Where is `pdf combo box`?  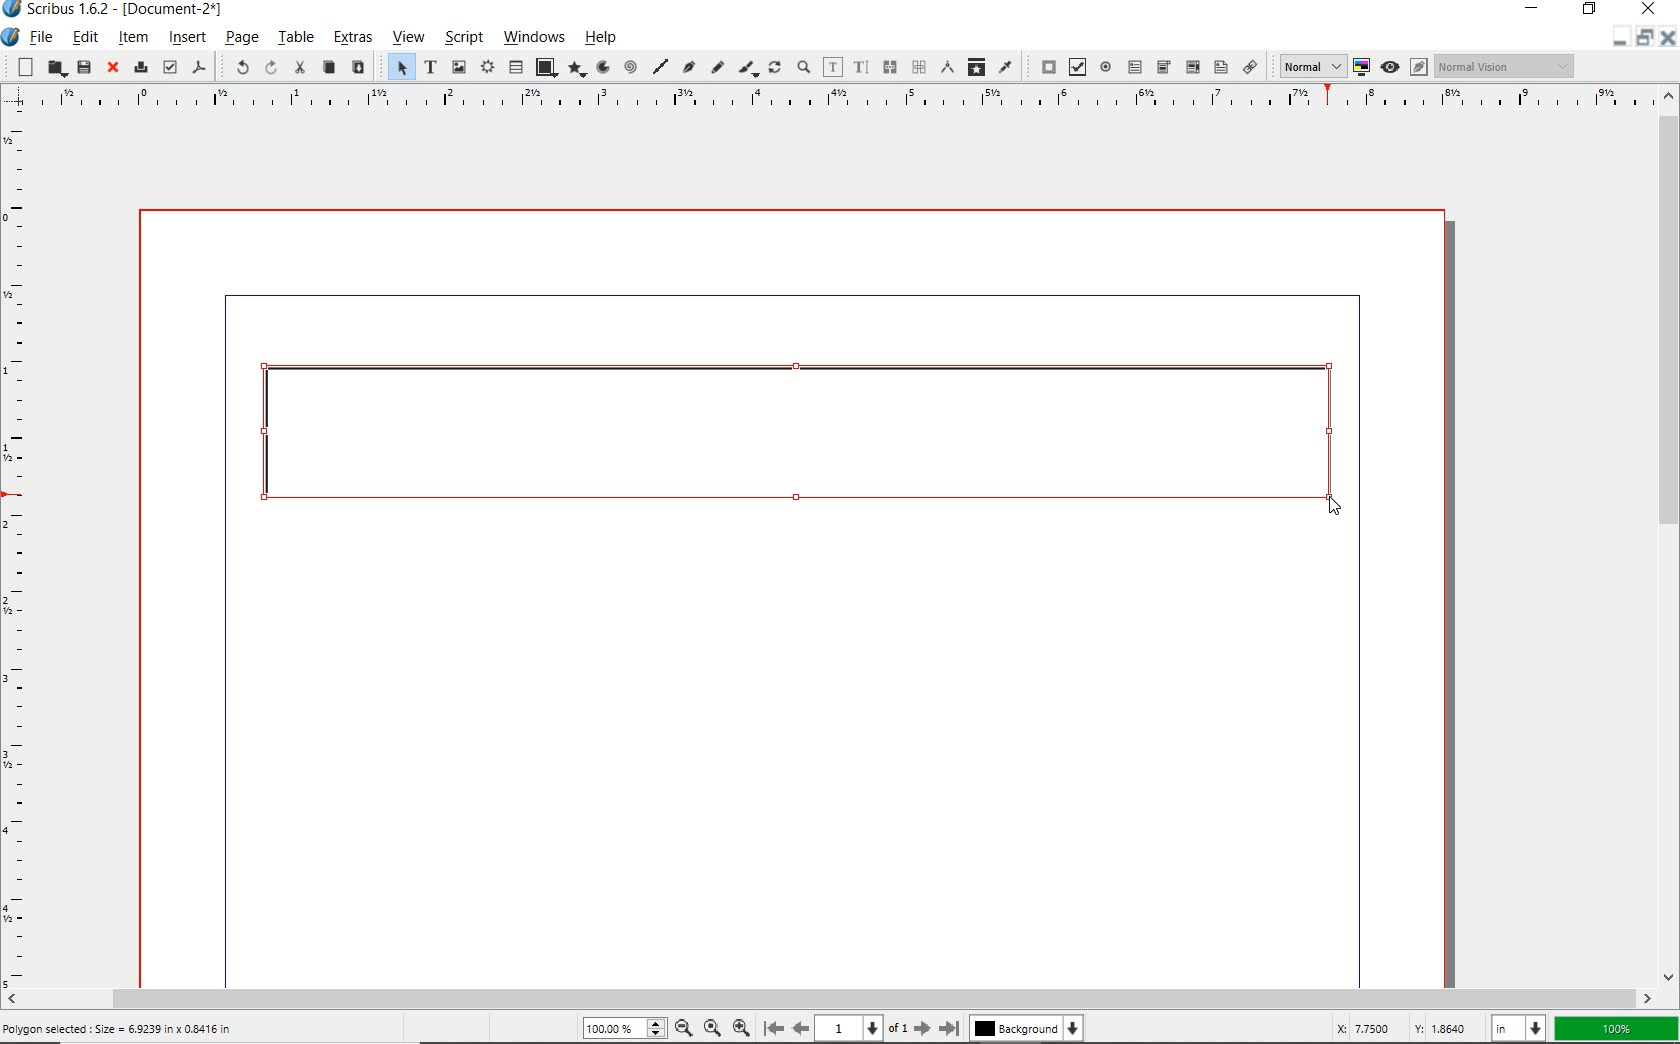 pdf combo box is located at coordinates (1163, 68).